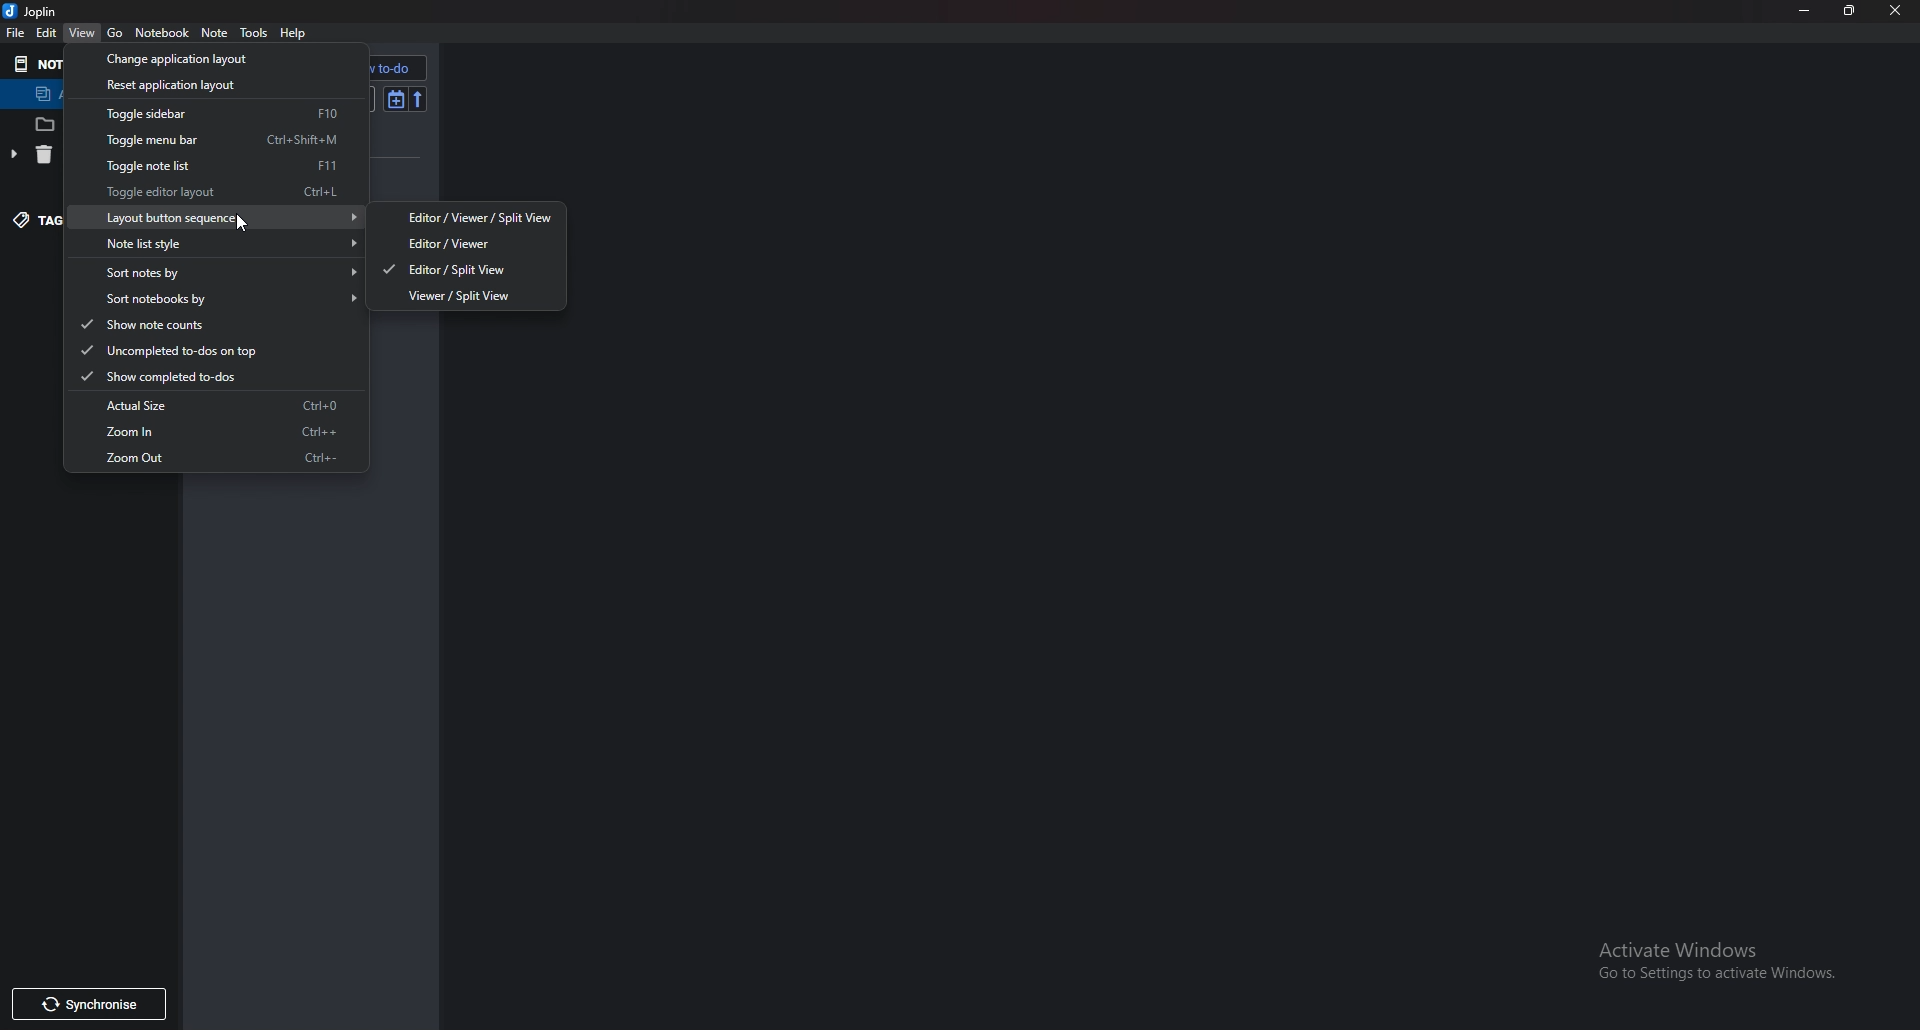  What do you see at coordinates (205, 376) in the screenshot?
I see `Show completed to dos` at bounding box center [205, 376].